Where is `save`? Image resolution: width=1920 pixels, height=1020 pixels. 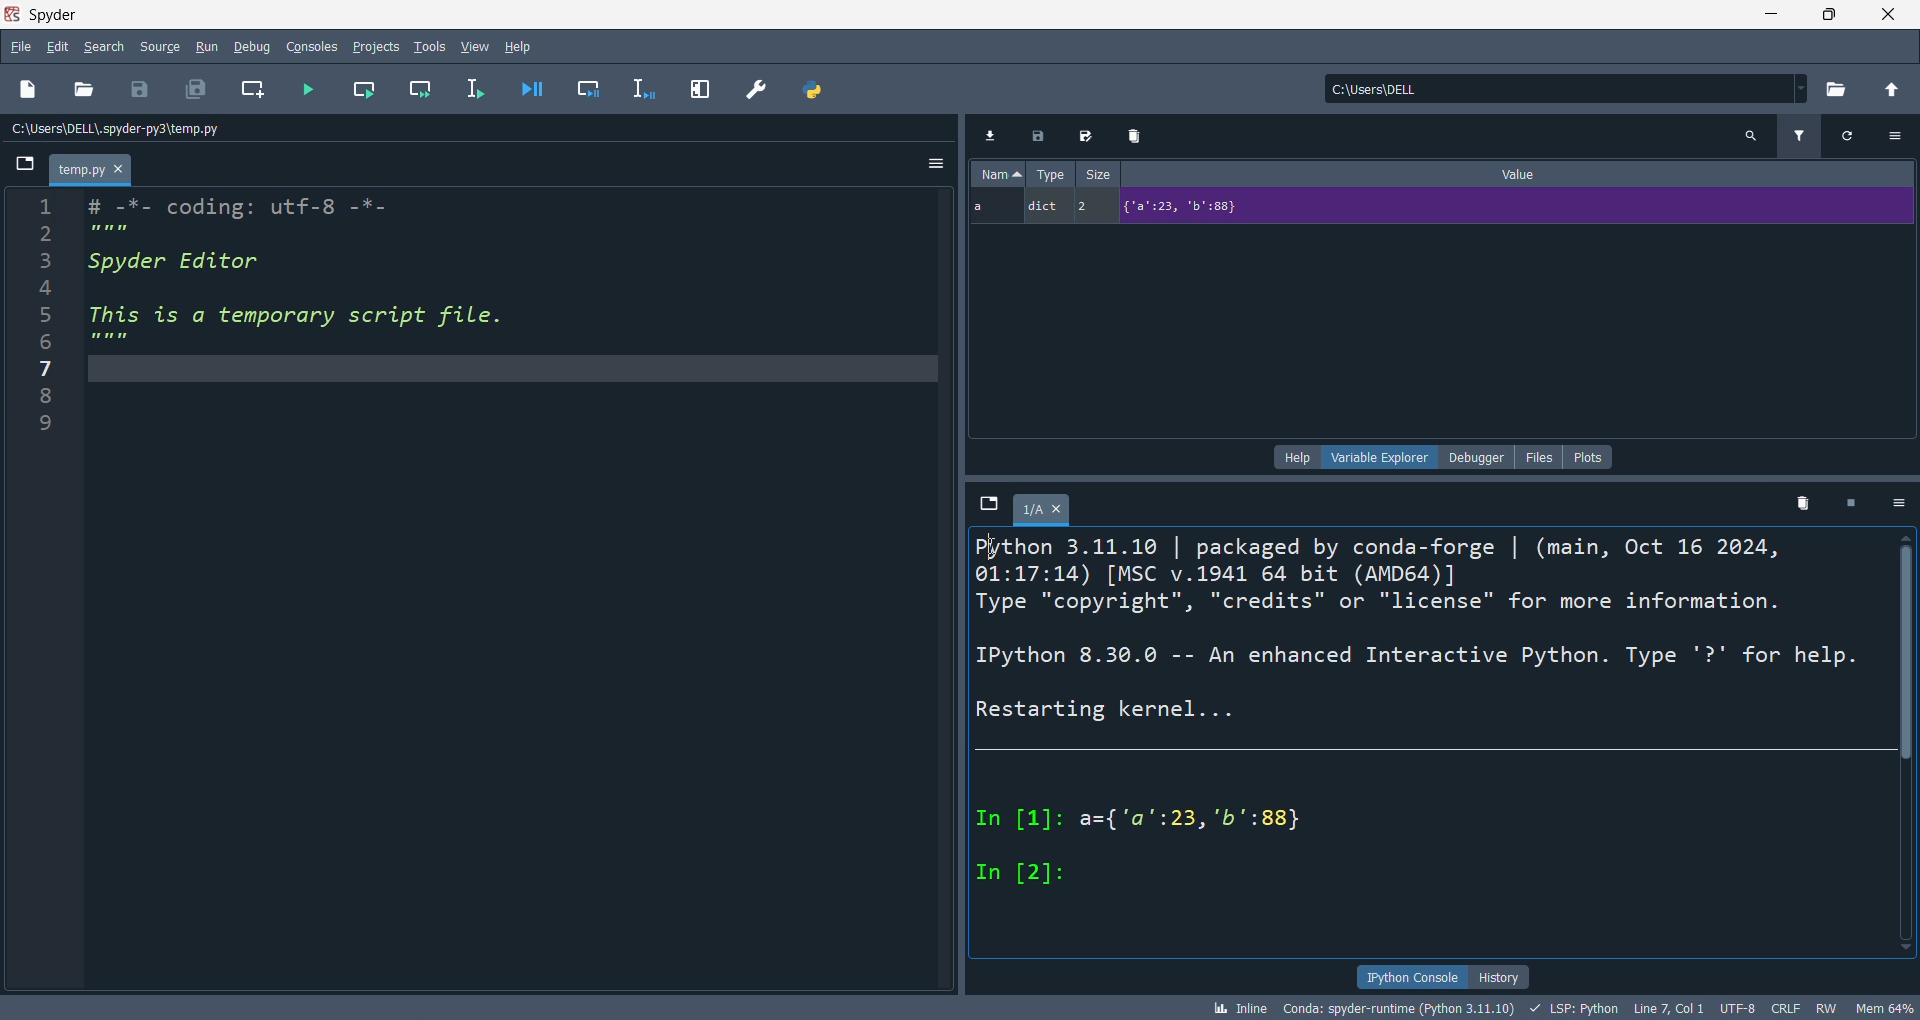
save is located at coordinates (142, 90).